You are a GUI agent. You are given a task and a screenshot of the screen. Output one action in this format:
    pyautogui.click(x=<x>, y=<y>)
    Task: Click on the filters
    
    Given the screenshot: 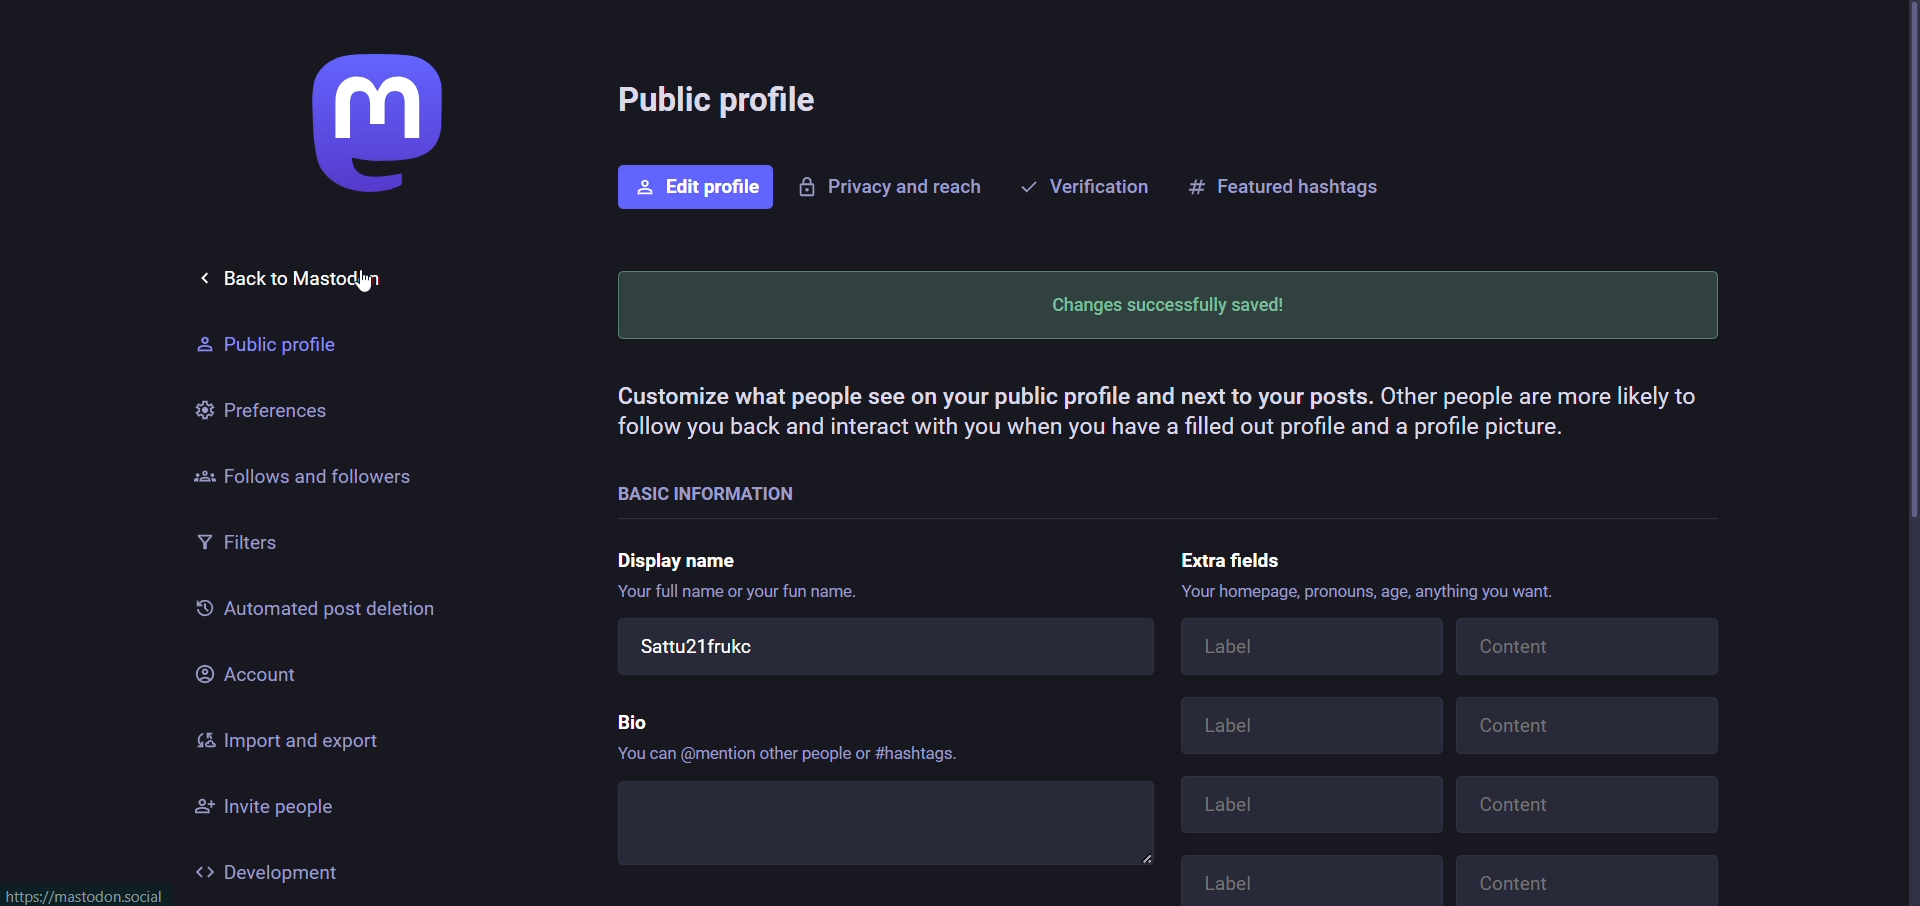 What is the action you would take?
    pyautogui.click(x=244, y=545)
    